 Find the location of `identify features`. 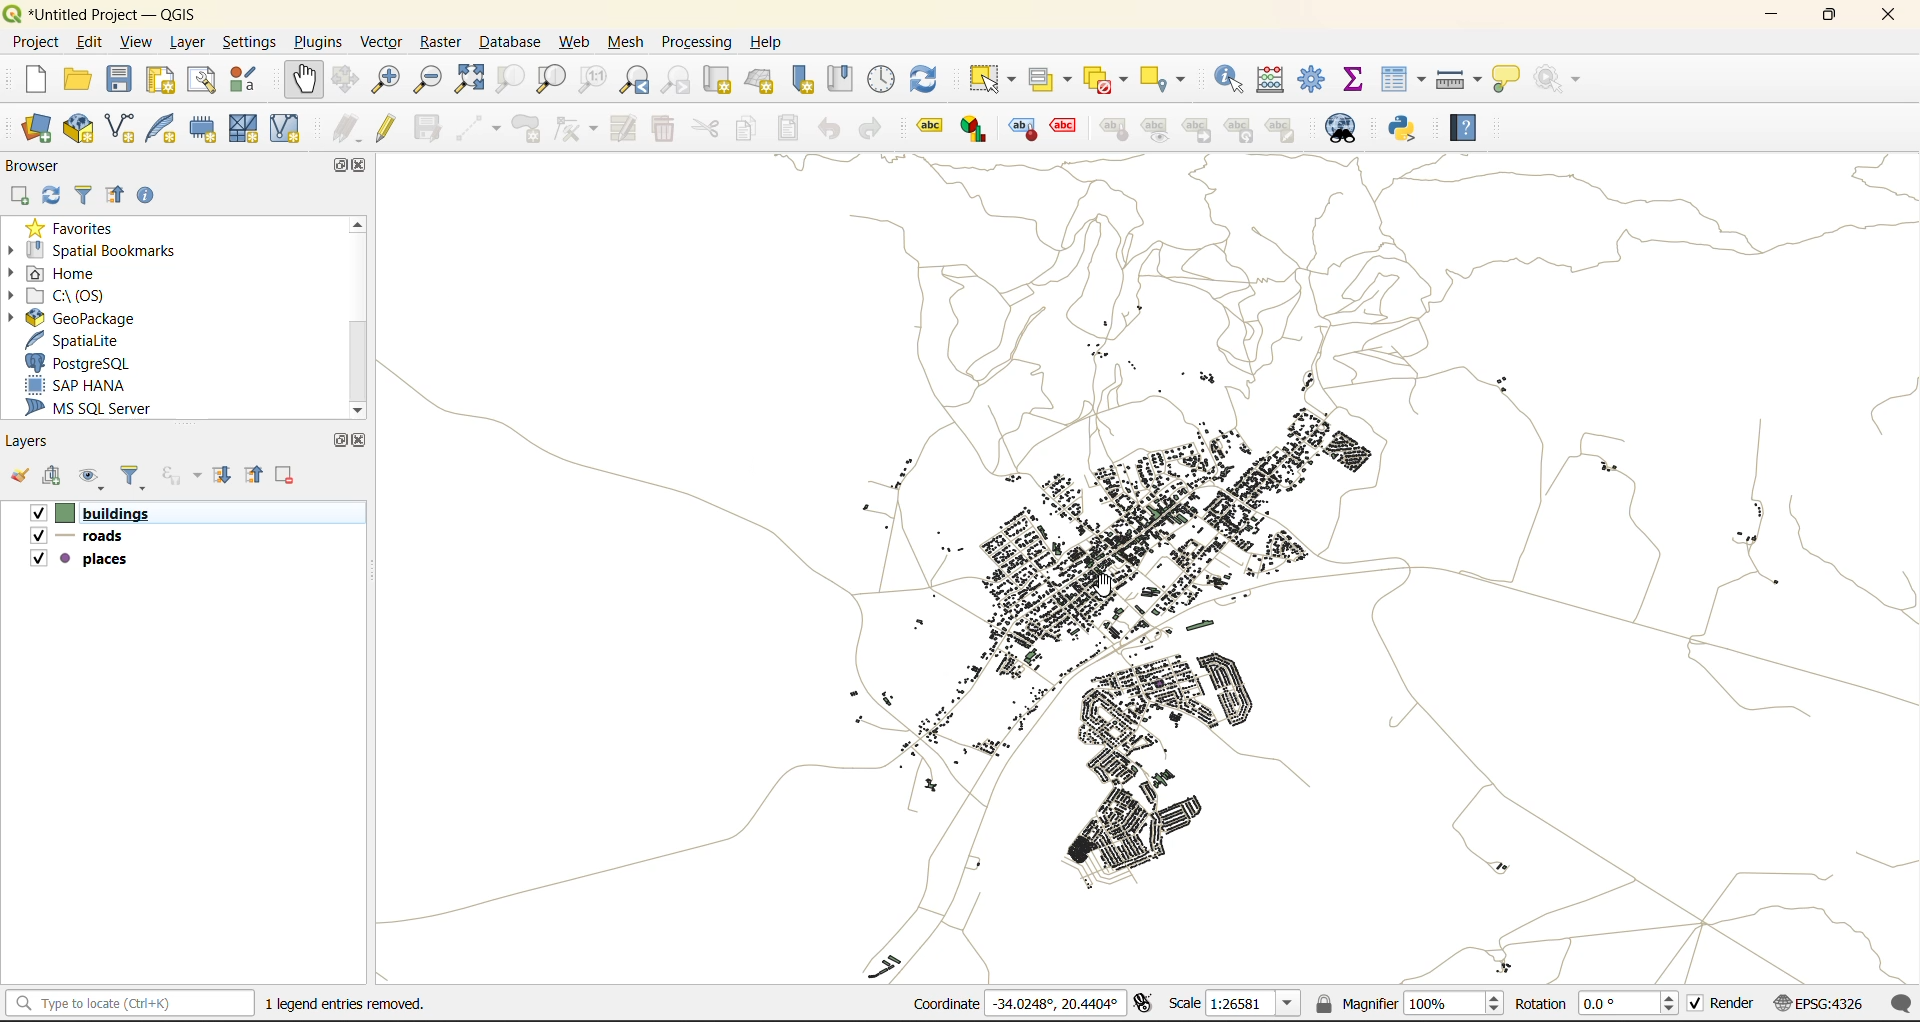

identify features is located at coordinates (1231, 82).